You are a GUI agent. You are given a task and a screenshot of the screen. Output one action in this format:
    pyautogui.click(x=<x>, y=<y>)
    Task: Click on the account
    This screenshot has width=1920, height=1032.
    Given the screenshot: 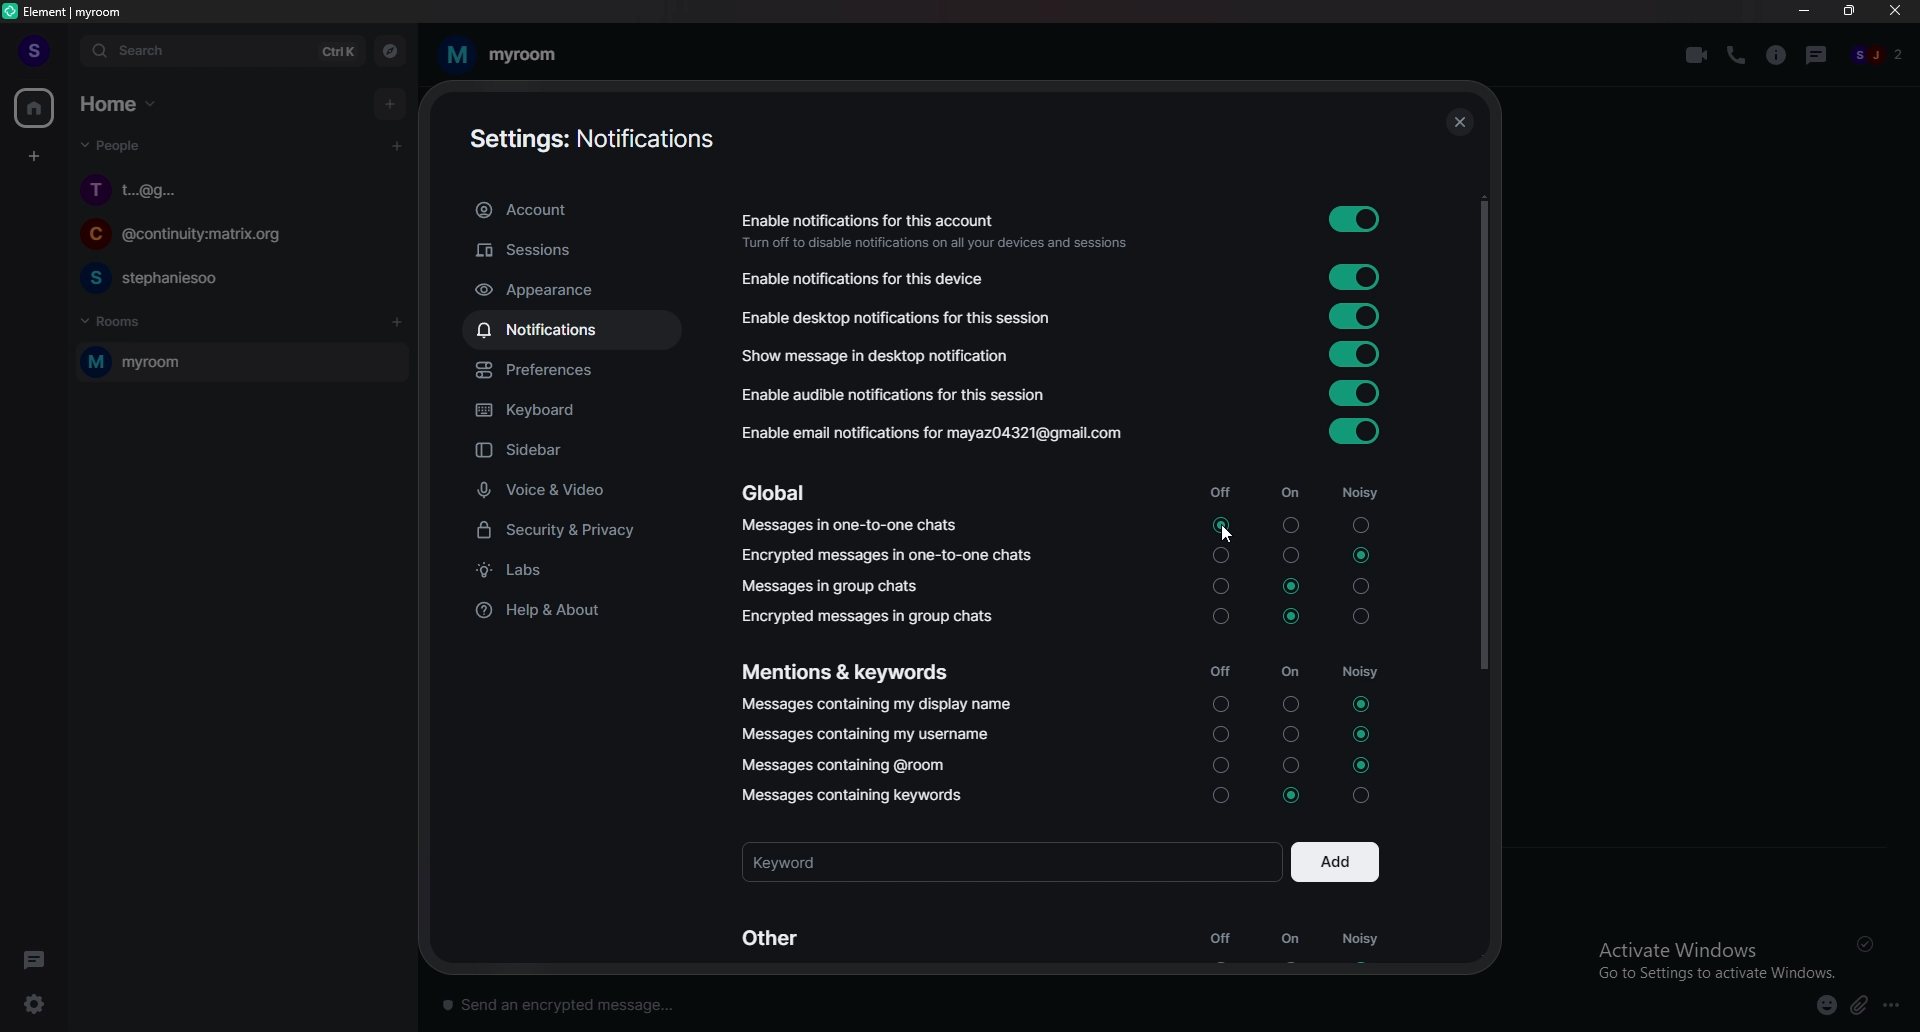 What is the action you would take?
    pyautogui.click(x=577, y=209)
    